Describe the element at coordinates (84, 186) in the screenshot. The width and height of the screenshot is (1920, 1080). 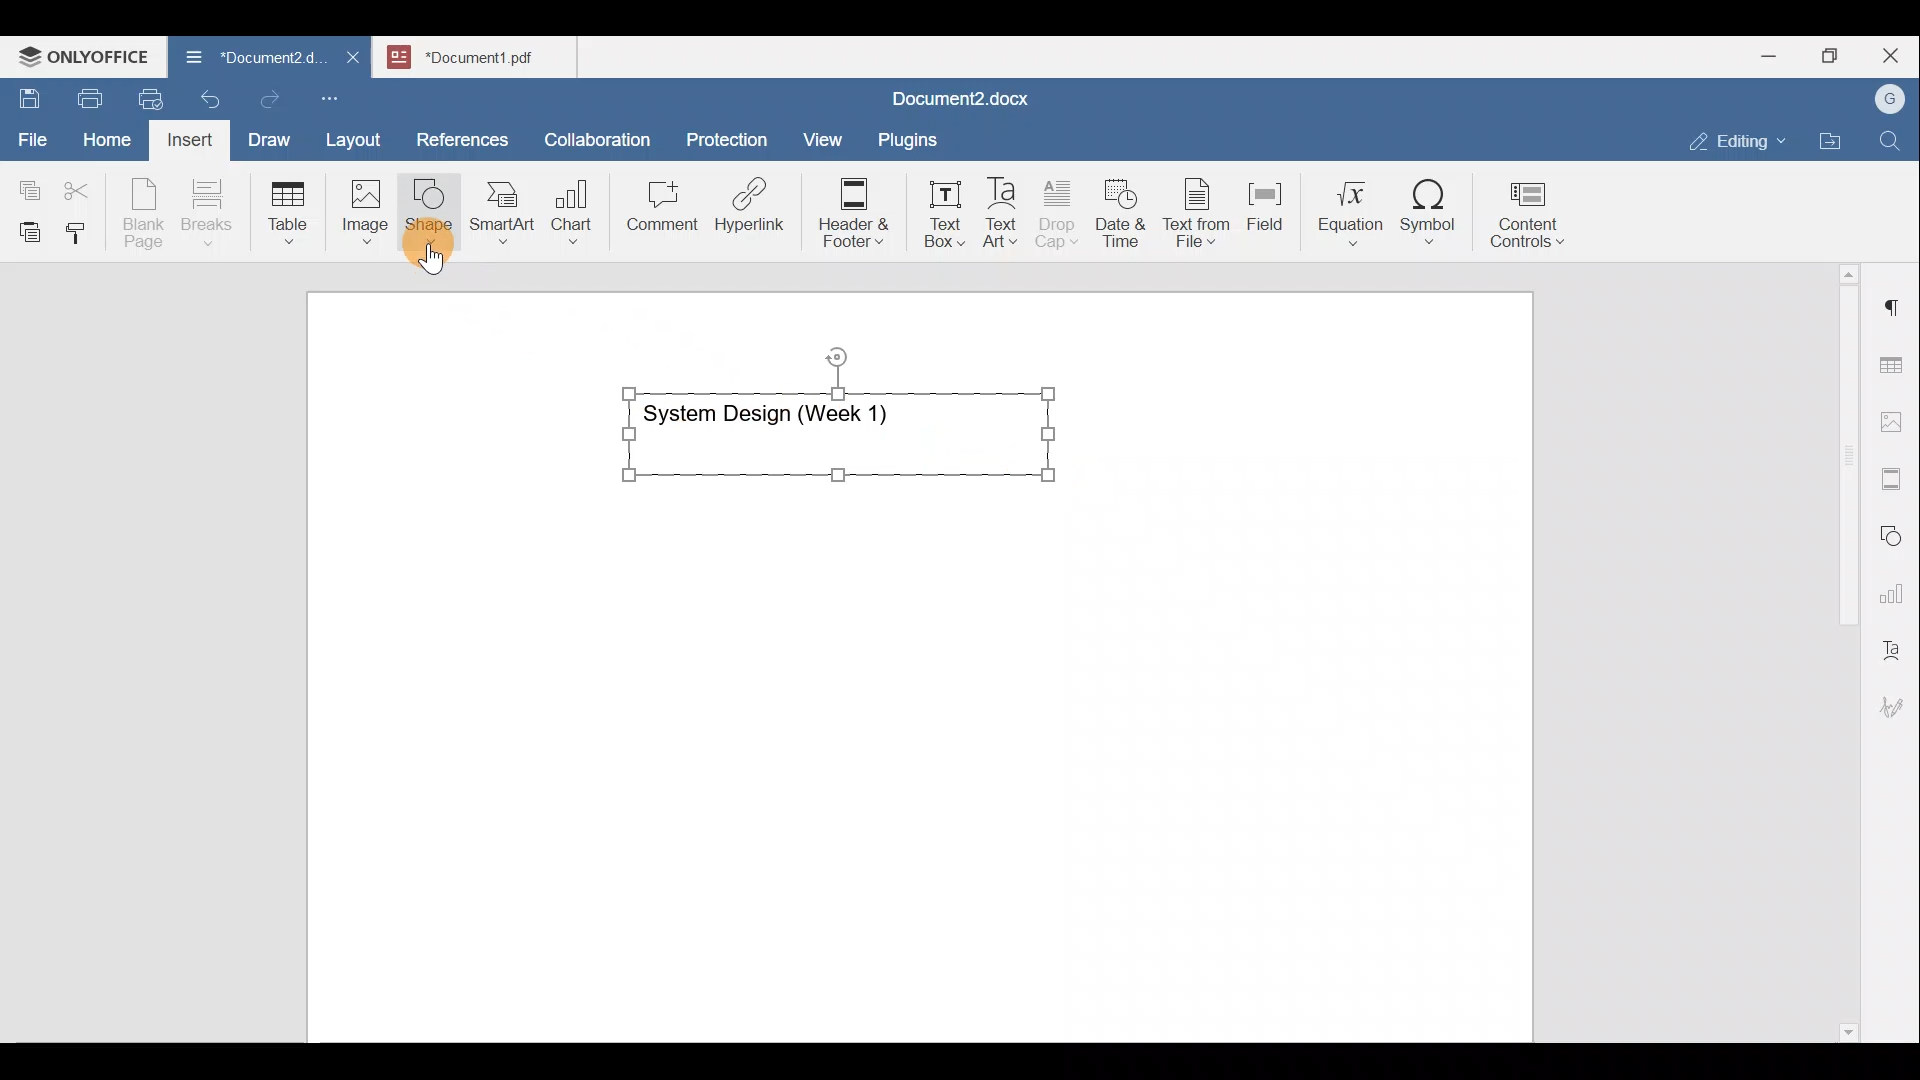
I see `Cut` at that location.